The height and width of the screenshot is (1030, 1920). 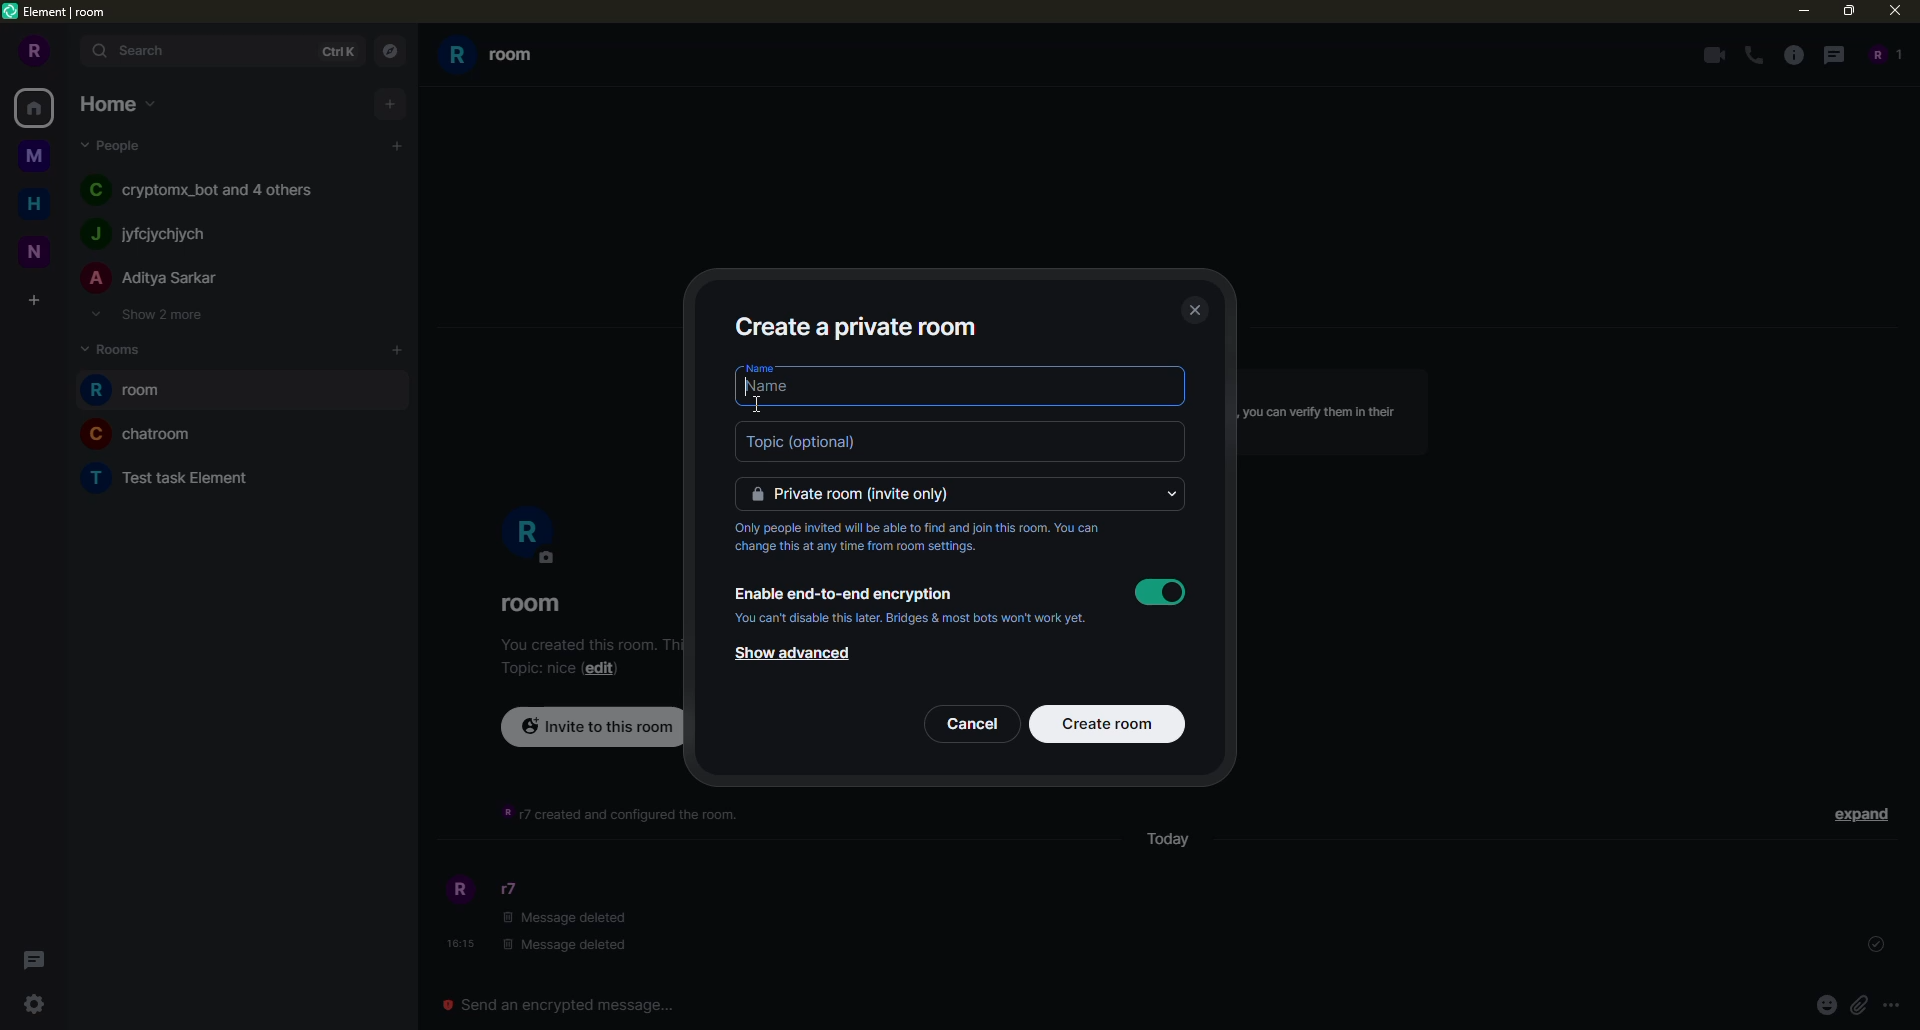 I want to click on create room, so click(x=1108, y=724).